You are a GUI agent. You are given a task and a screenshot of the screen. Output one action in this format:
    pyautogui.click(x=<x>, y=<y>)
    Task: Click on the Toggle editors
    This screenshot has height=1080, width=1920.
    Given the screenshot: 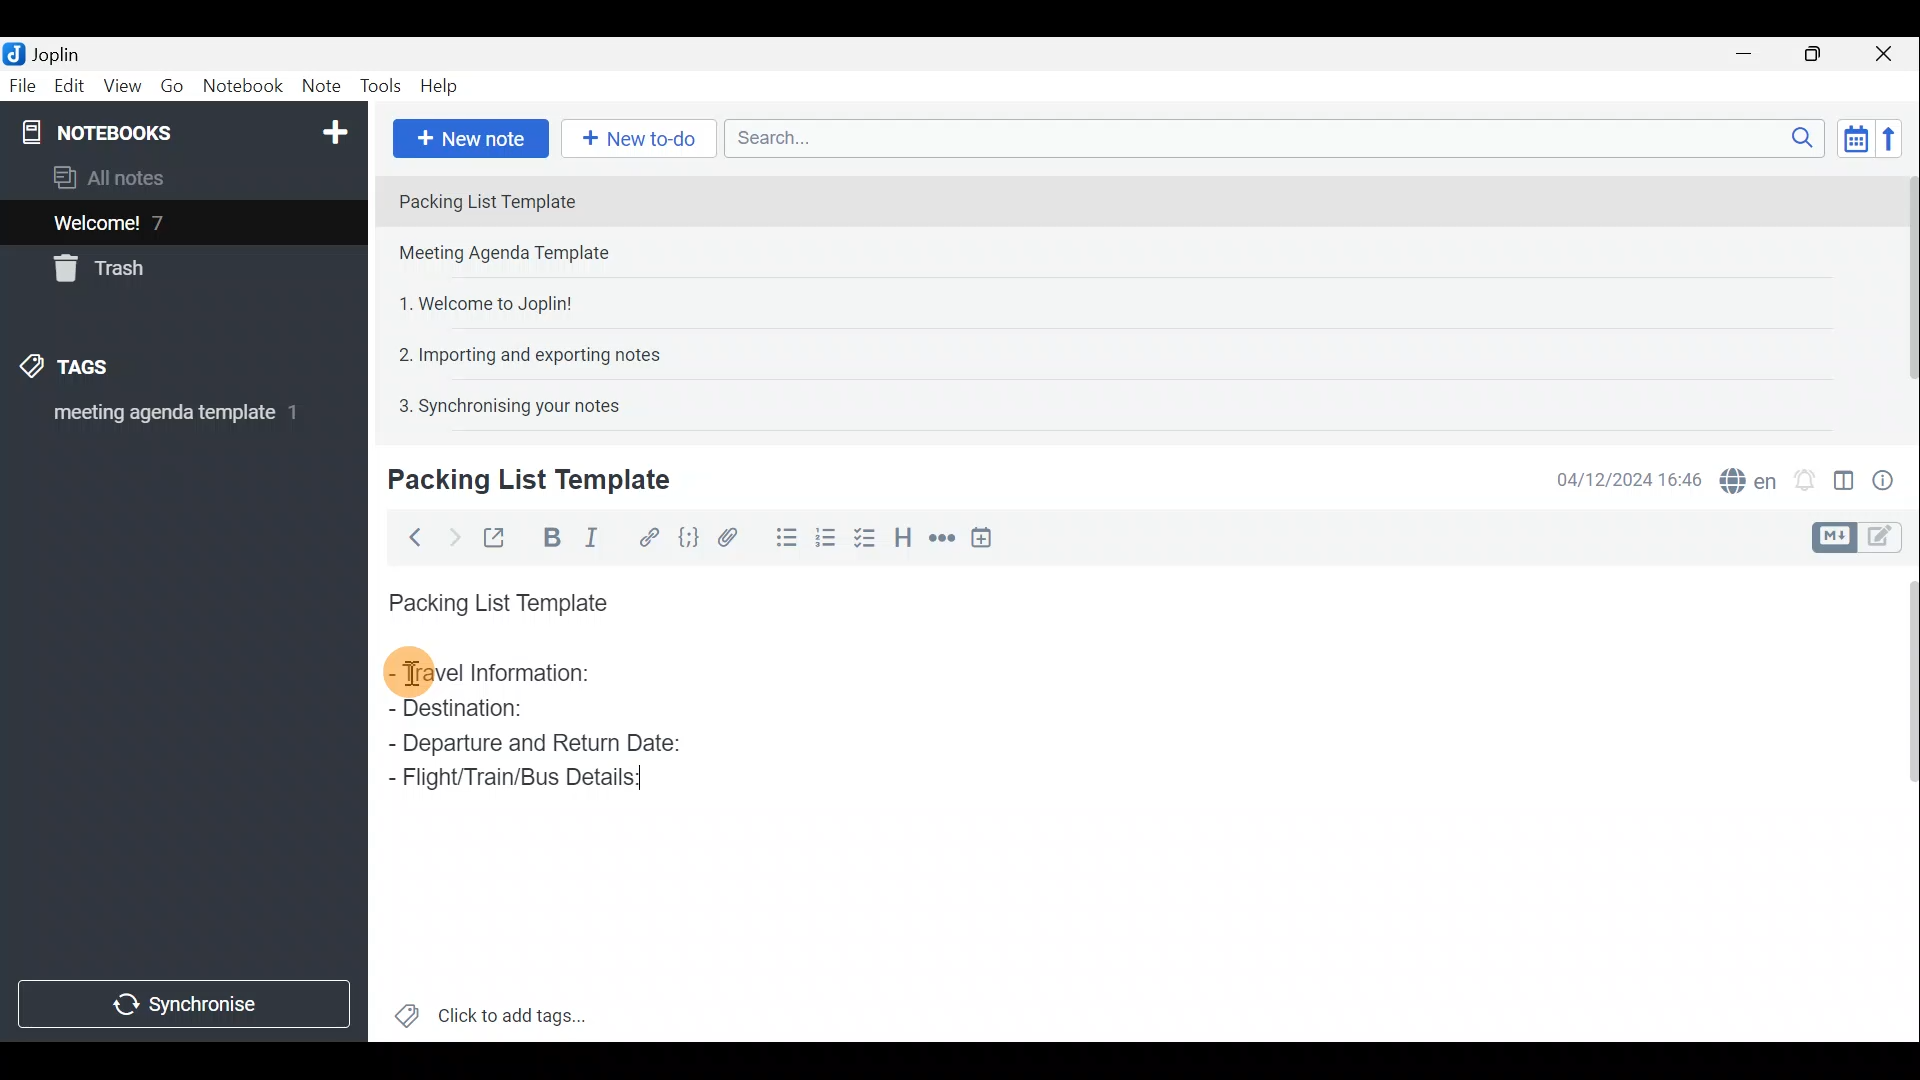 What is the action you would take?
    pyautogui.click(x=1890, y=539)
    